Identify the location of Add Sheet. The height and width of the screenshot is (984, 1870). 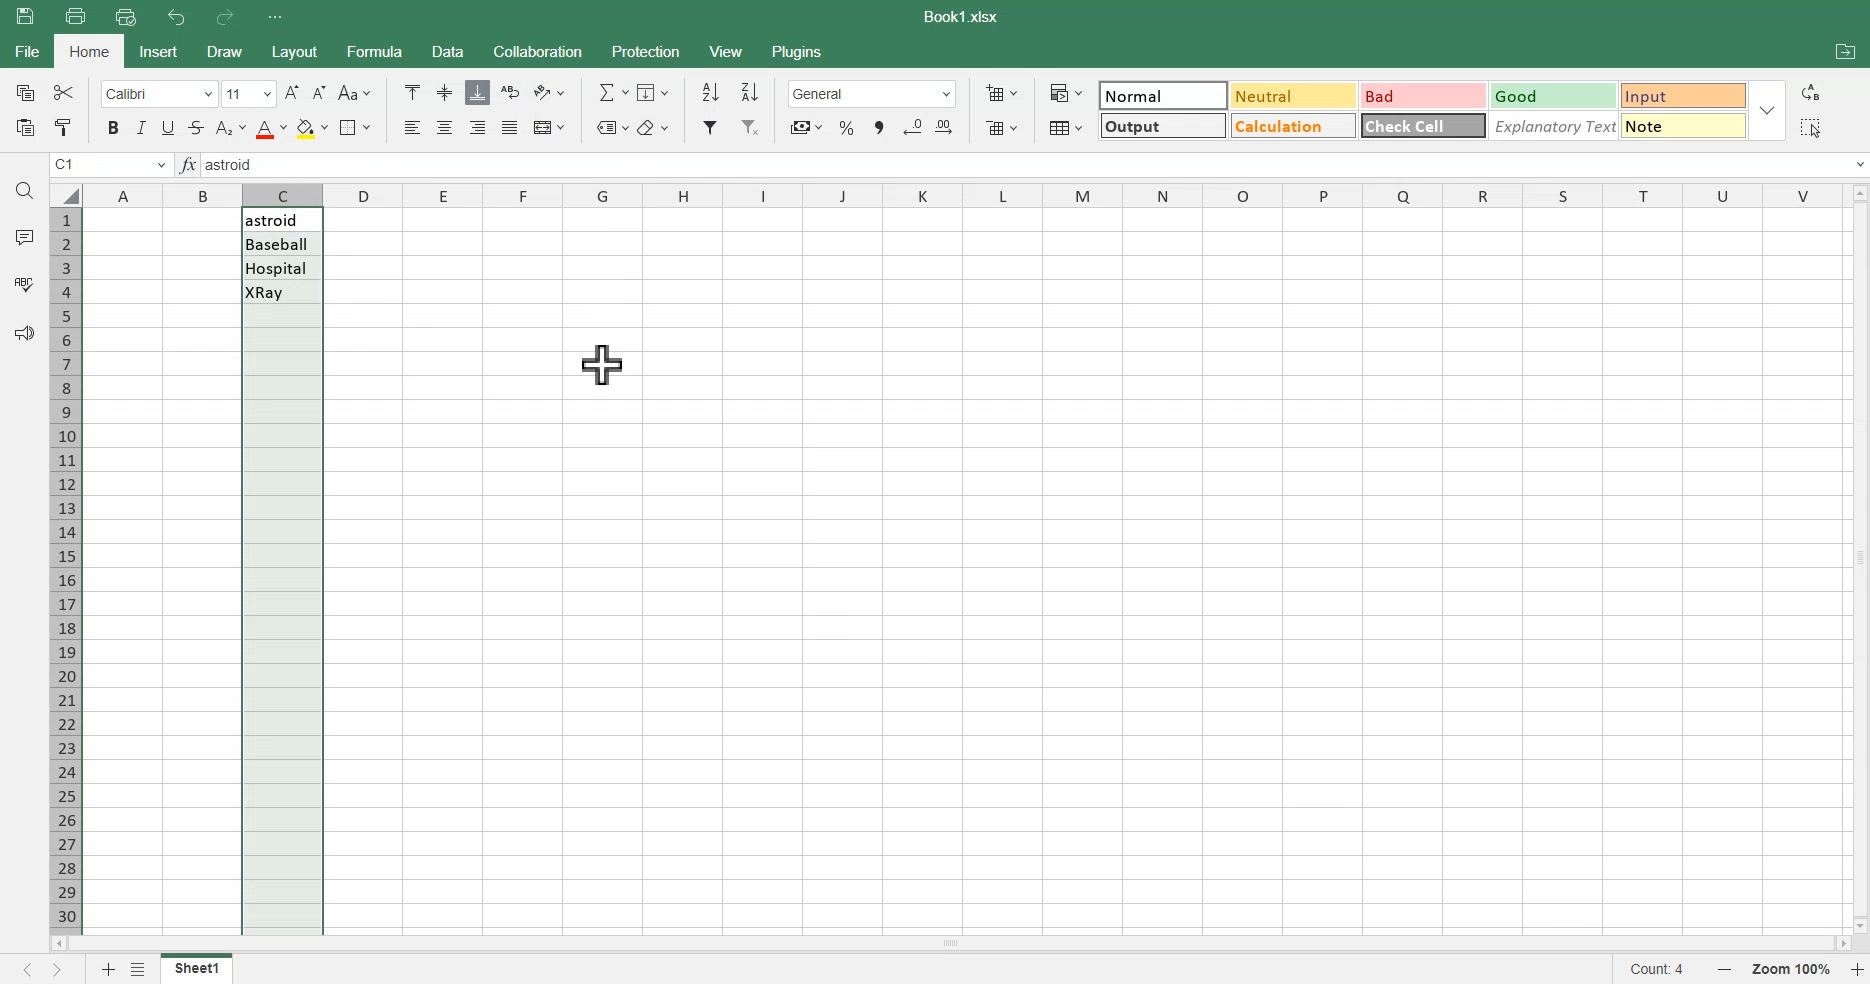
(105, 969).